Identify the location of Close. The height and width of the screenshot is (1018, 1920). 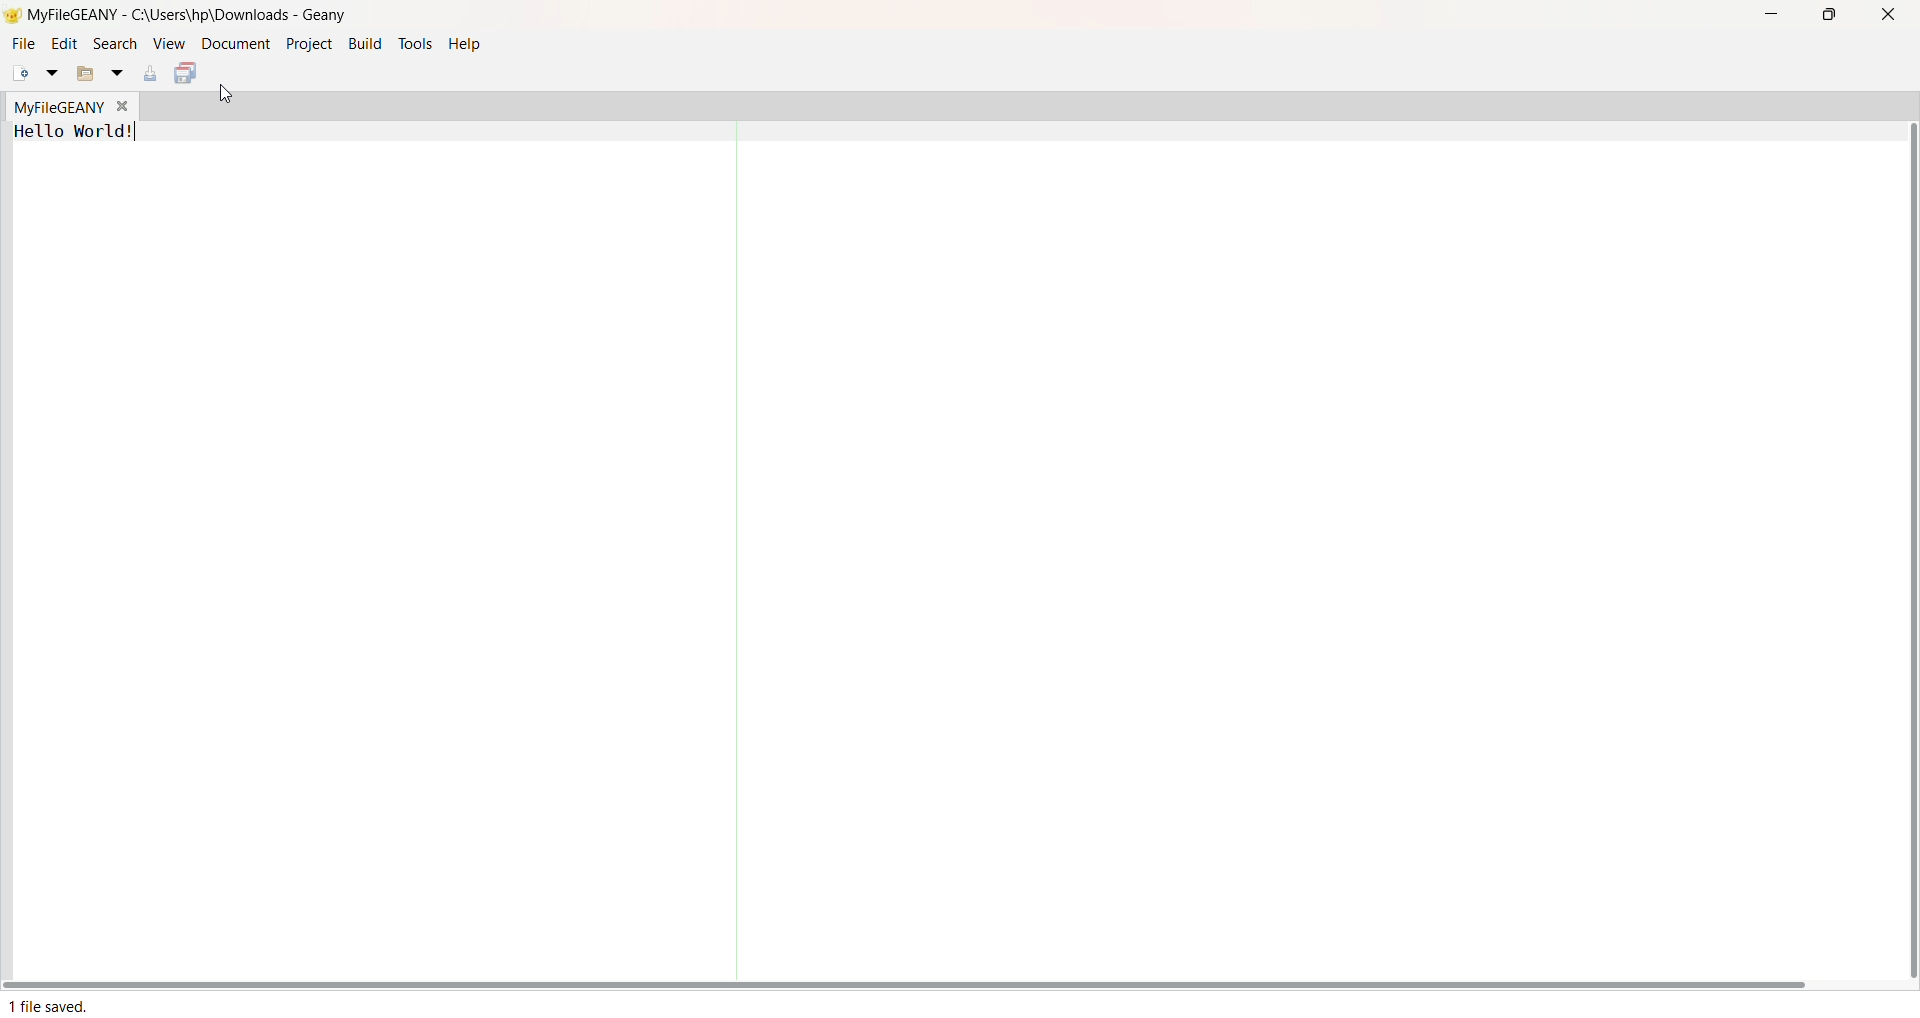
(126, 107).